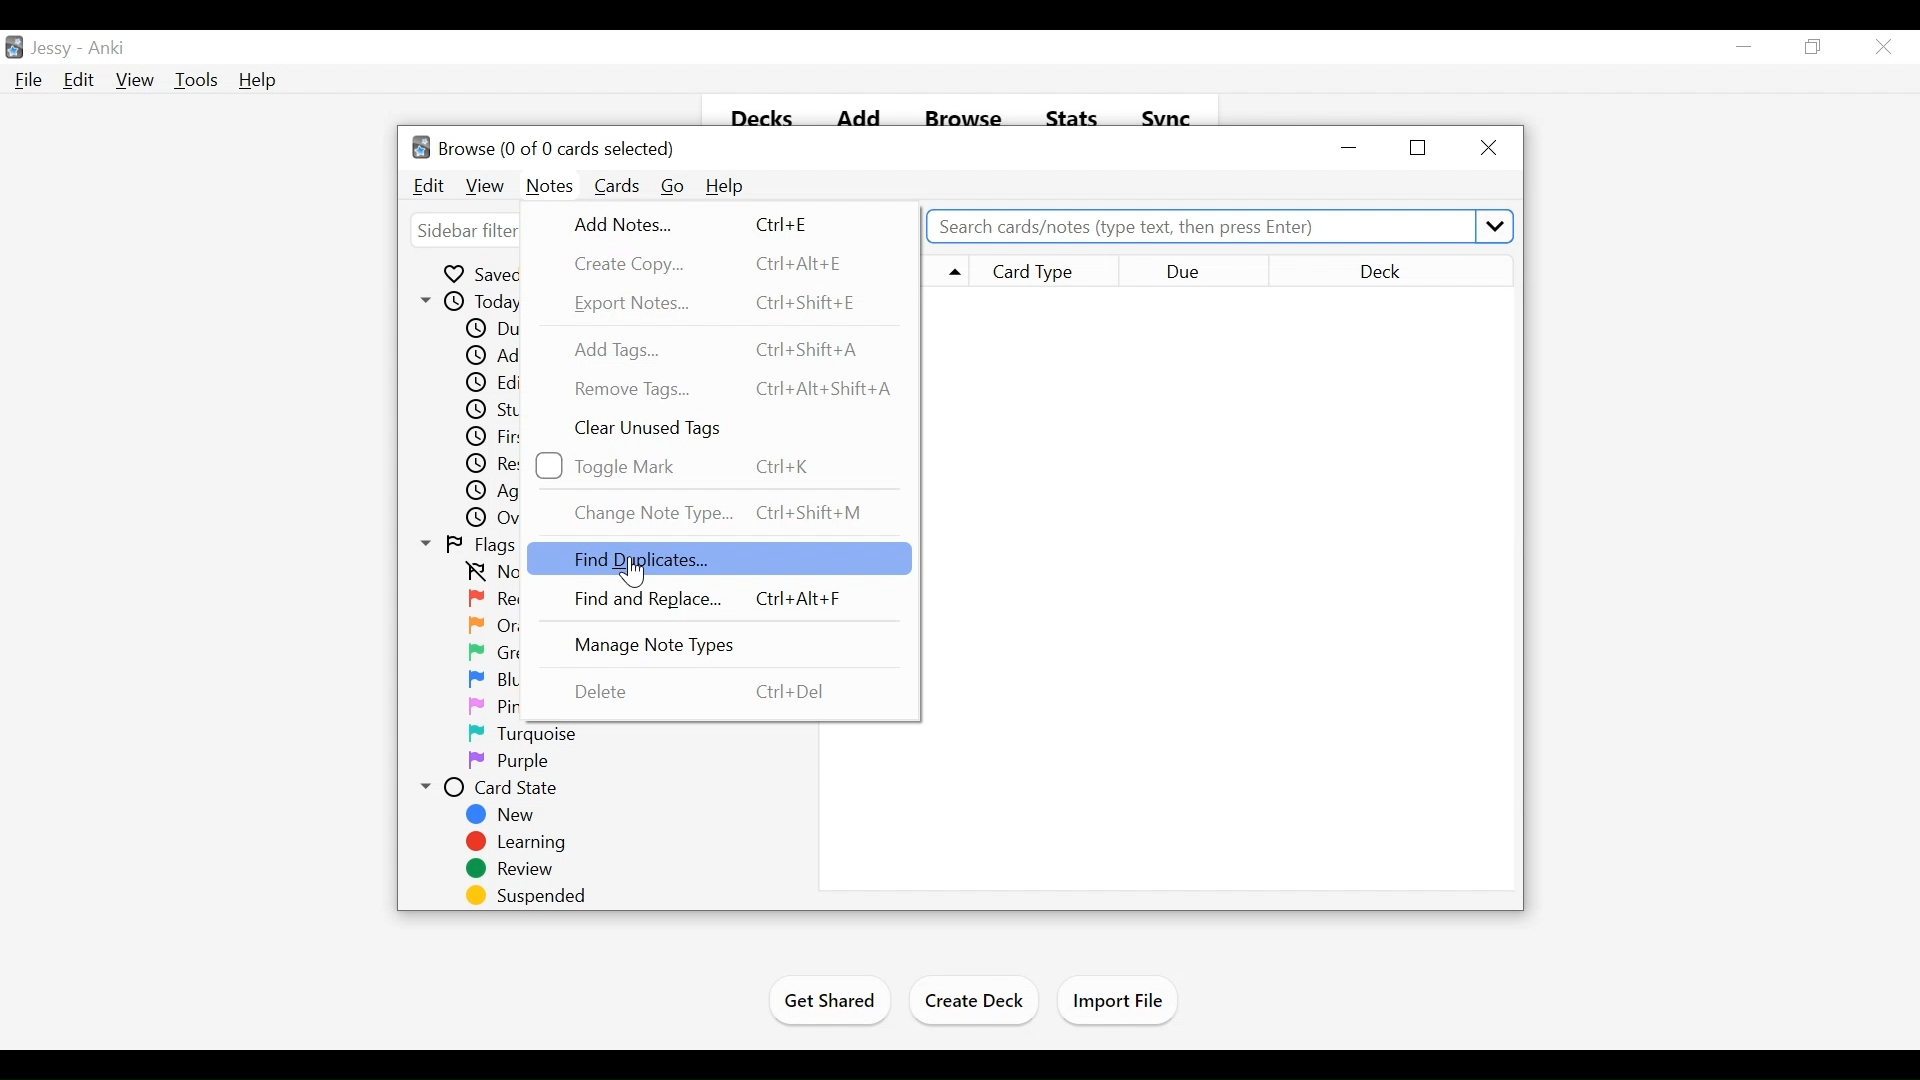 The width and height of the screenshot is (1920, 1080). What do you see at coordinates (673, 187) in the screenshot?
I see `Go` at bounding box center [673, 187].